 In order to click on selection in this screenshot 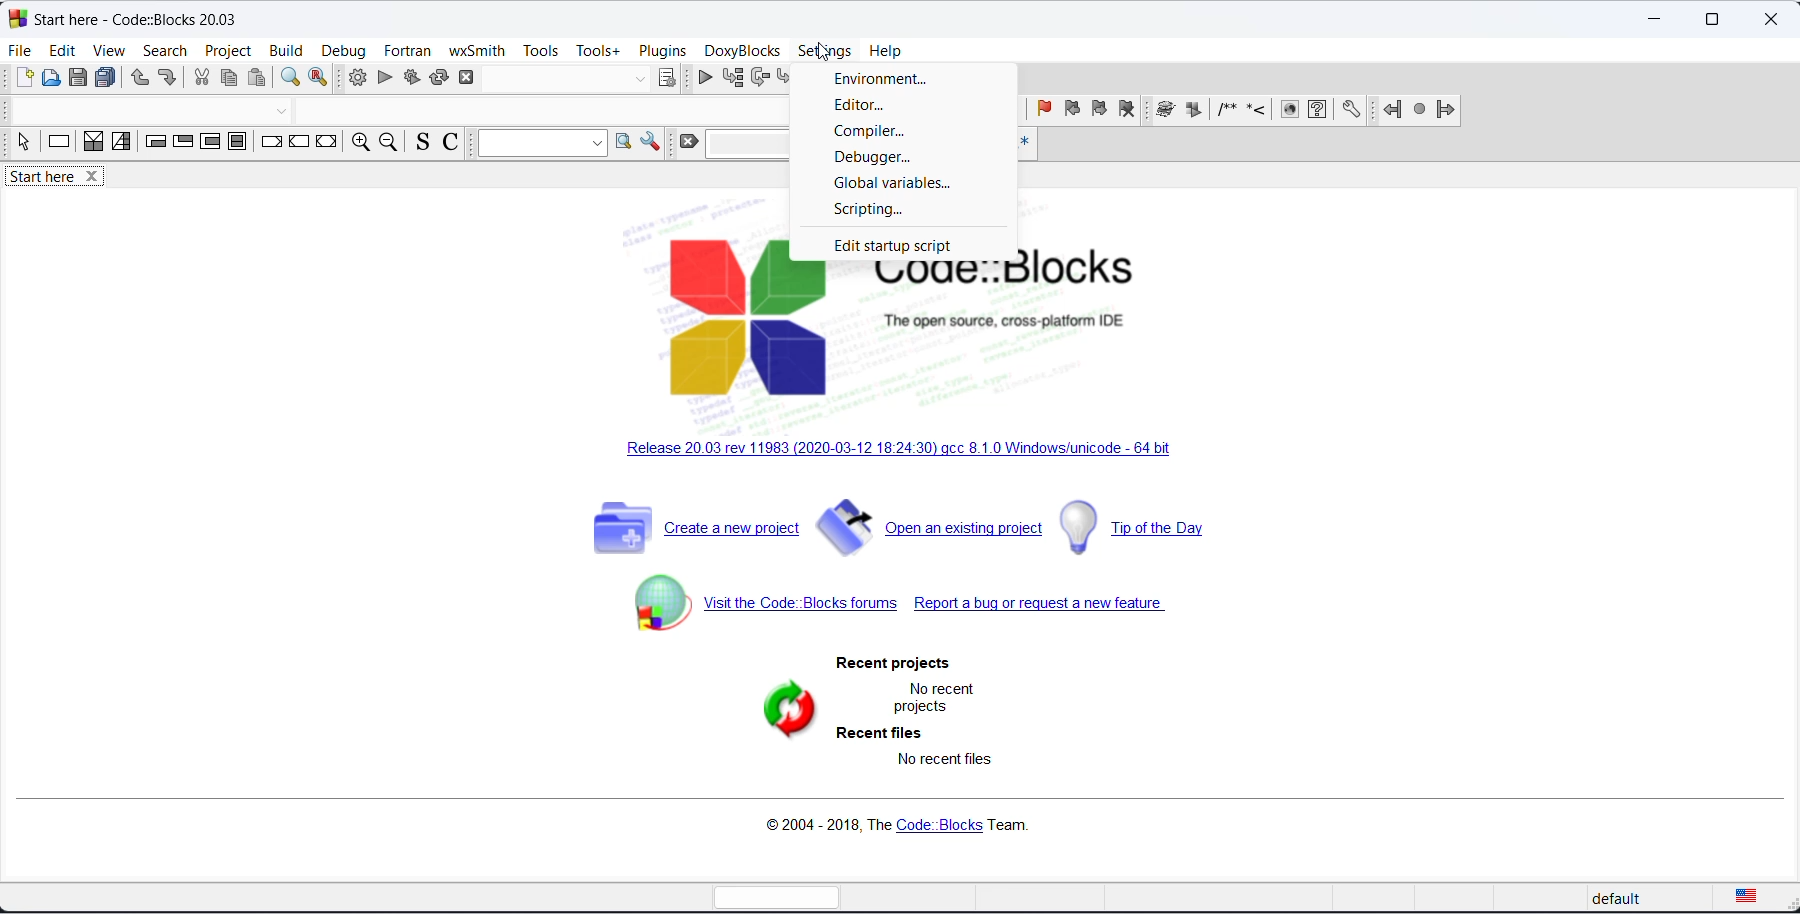, I will do `click(122, 142)`.